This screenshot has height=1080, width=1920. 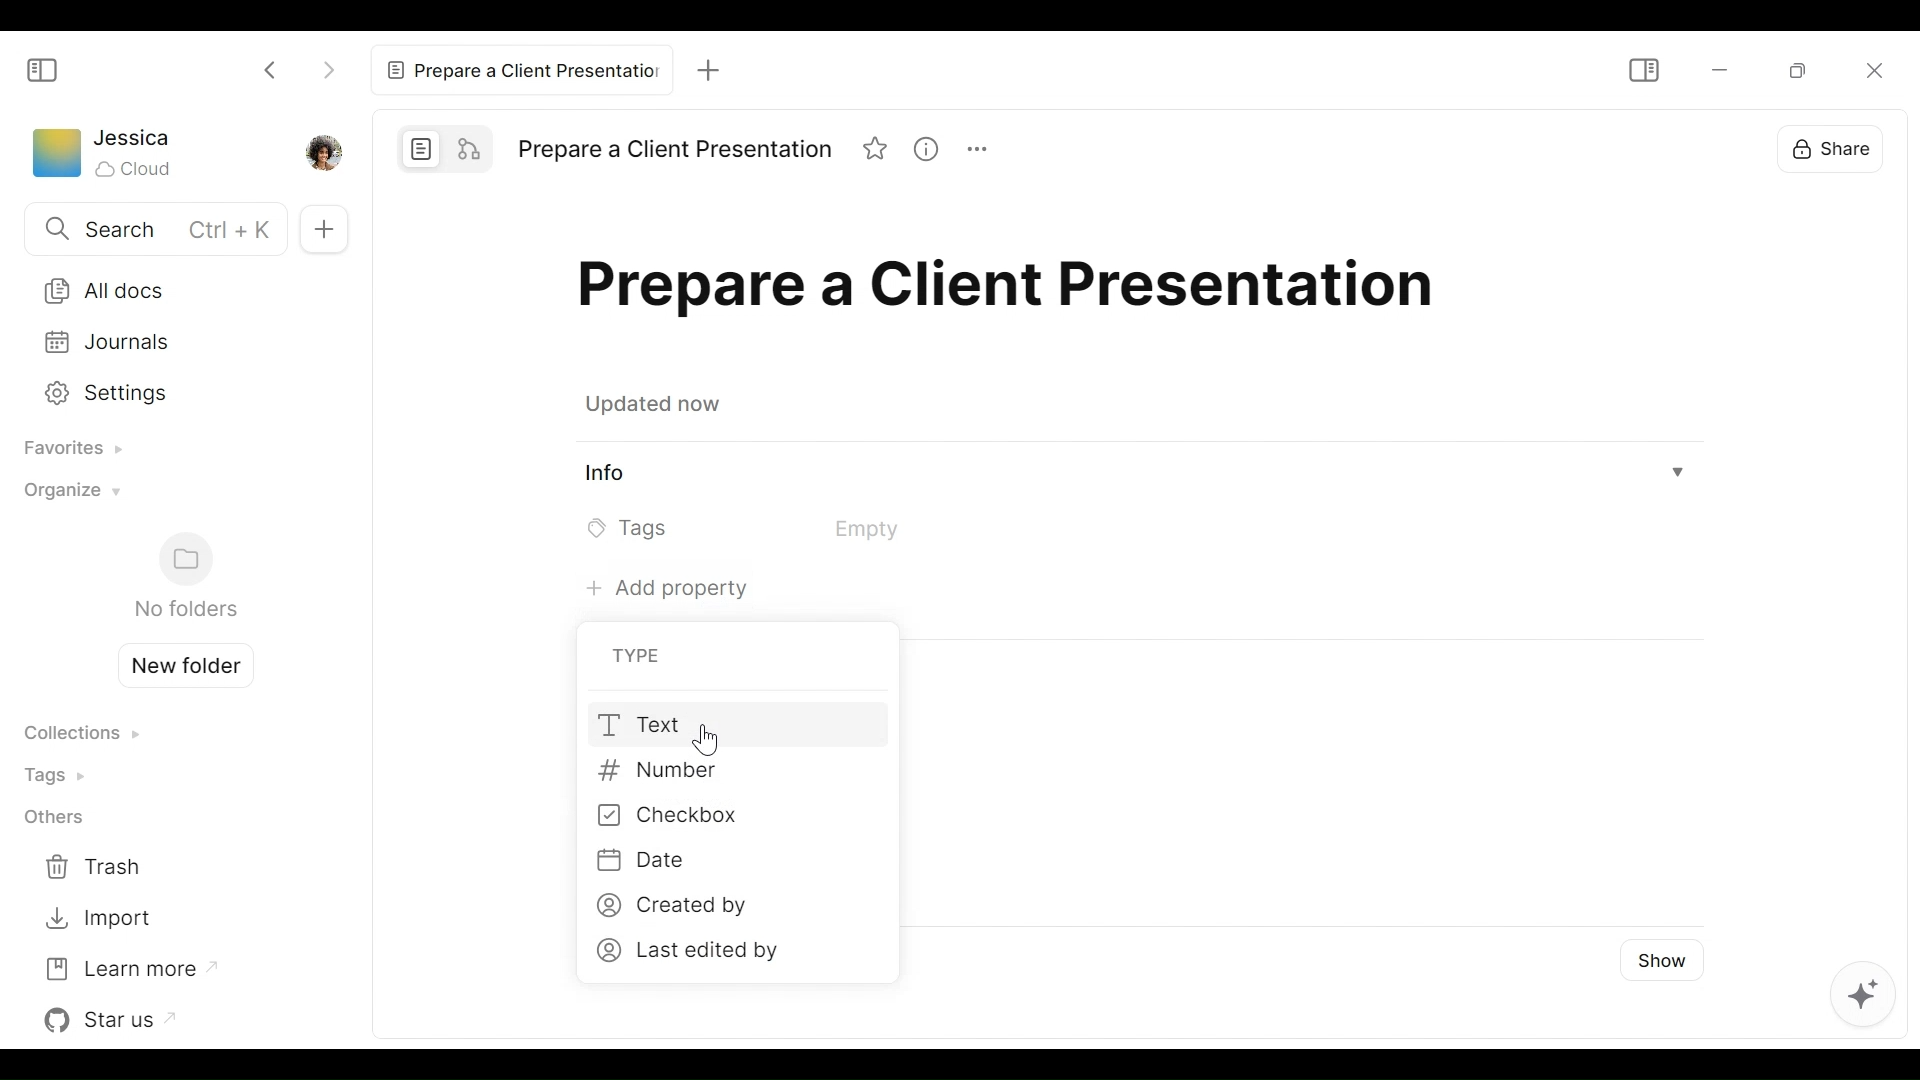 I want to click on Collections, so click(x=81, y=735).